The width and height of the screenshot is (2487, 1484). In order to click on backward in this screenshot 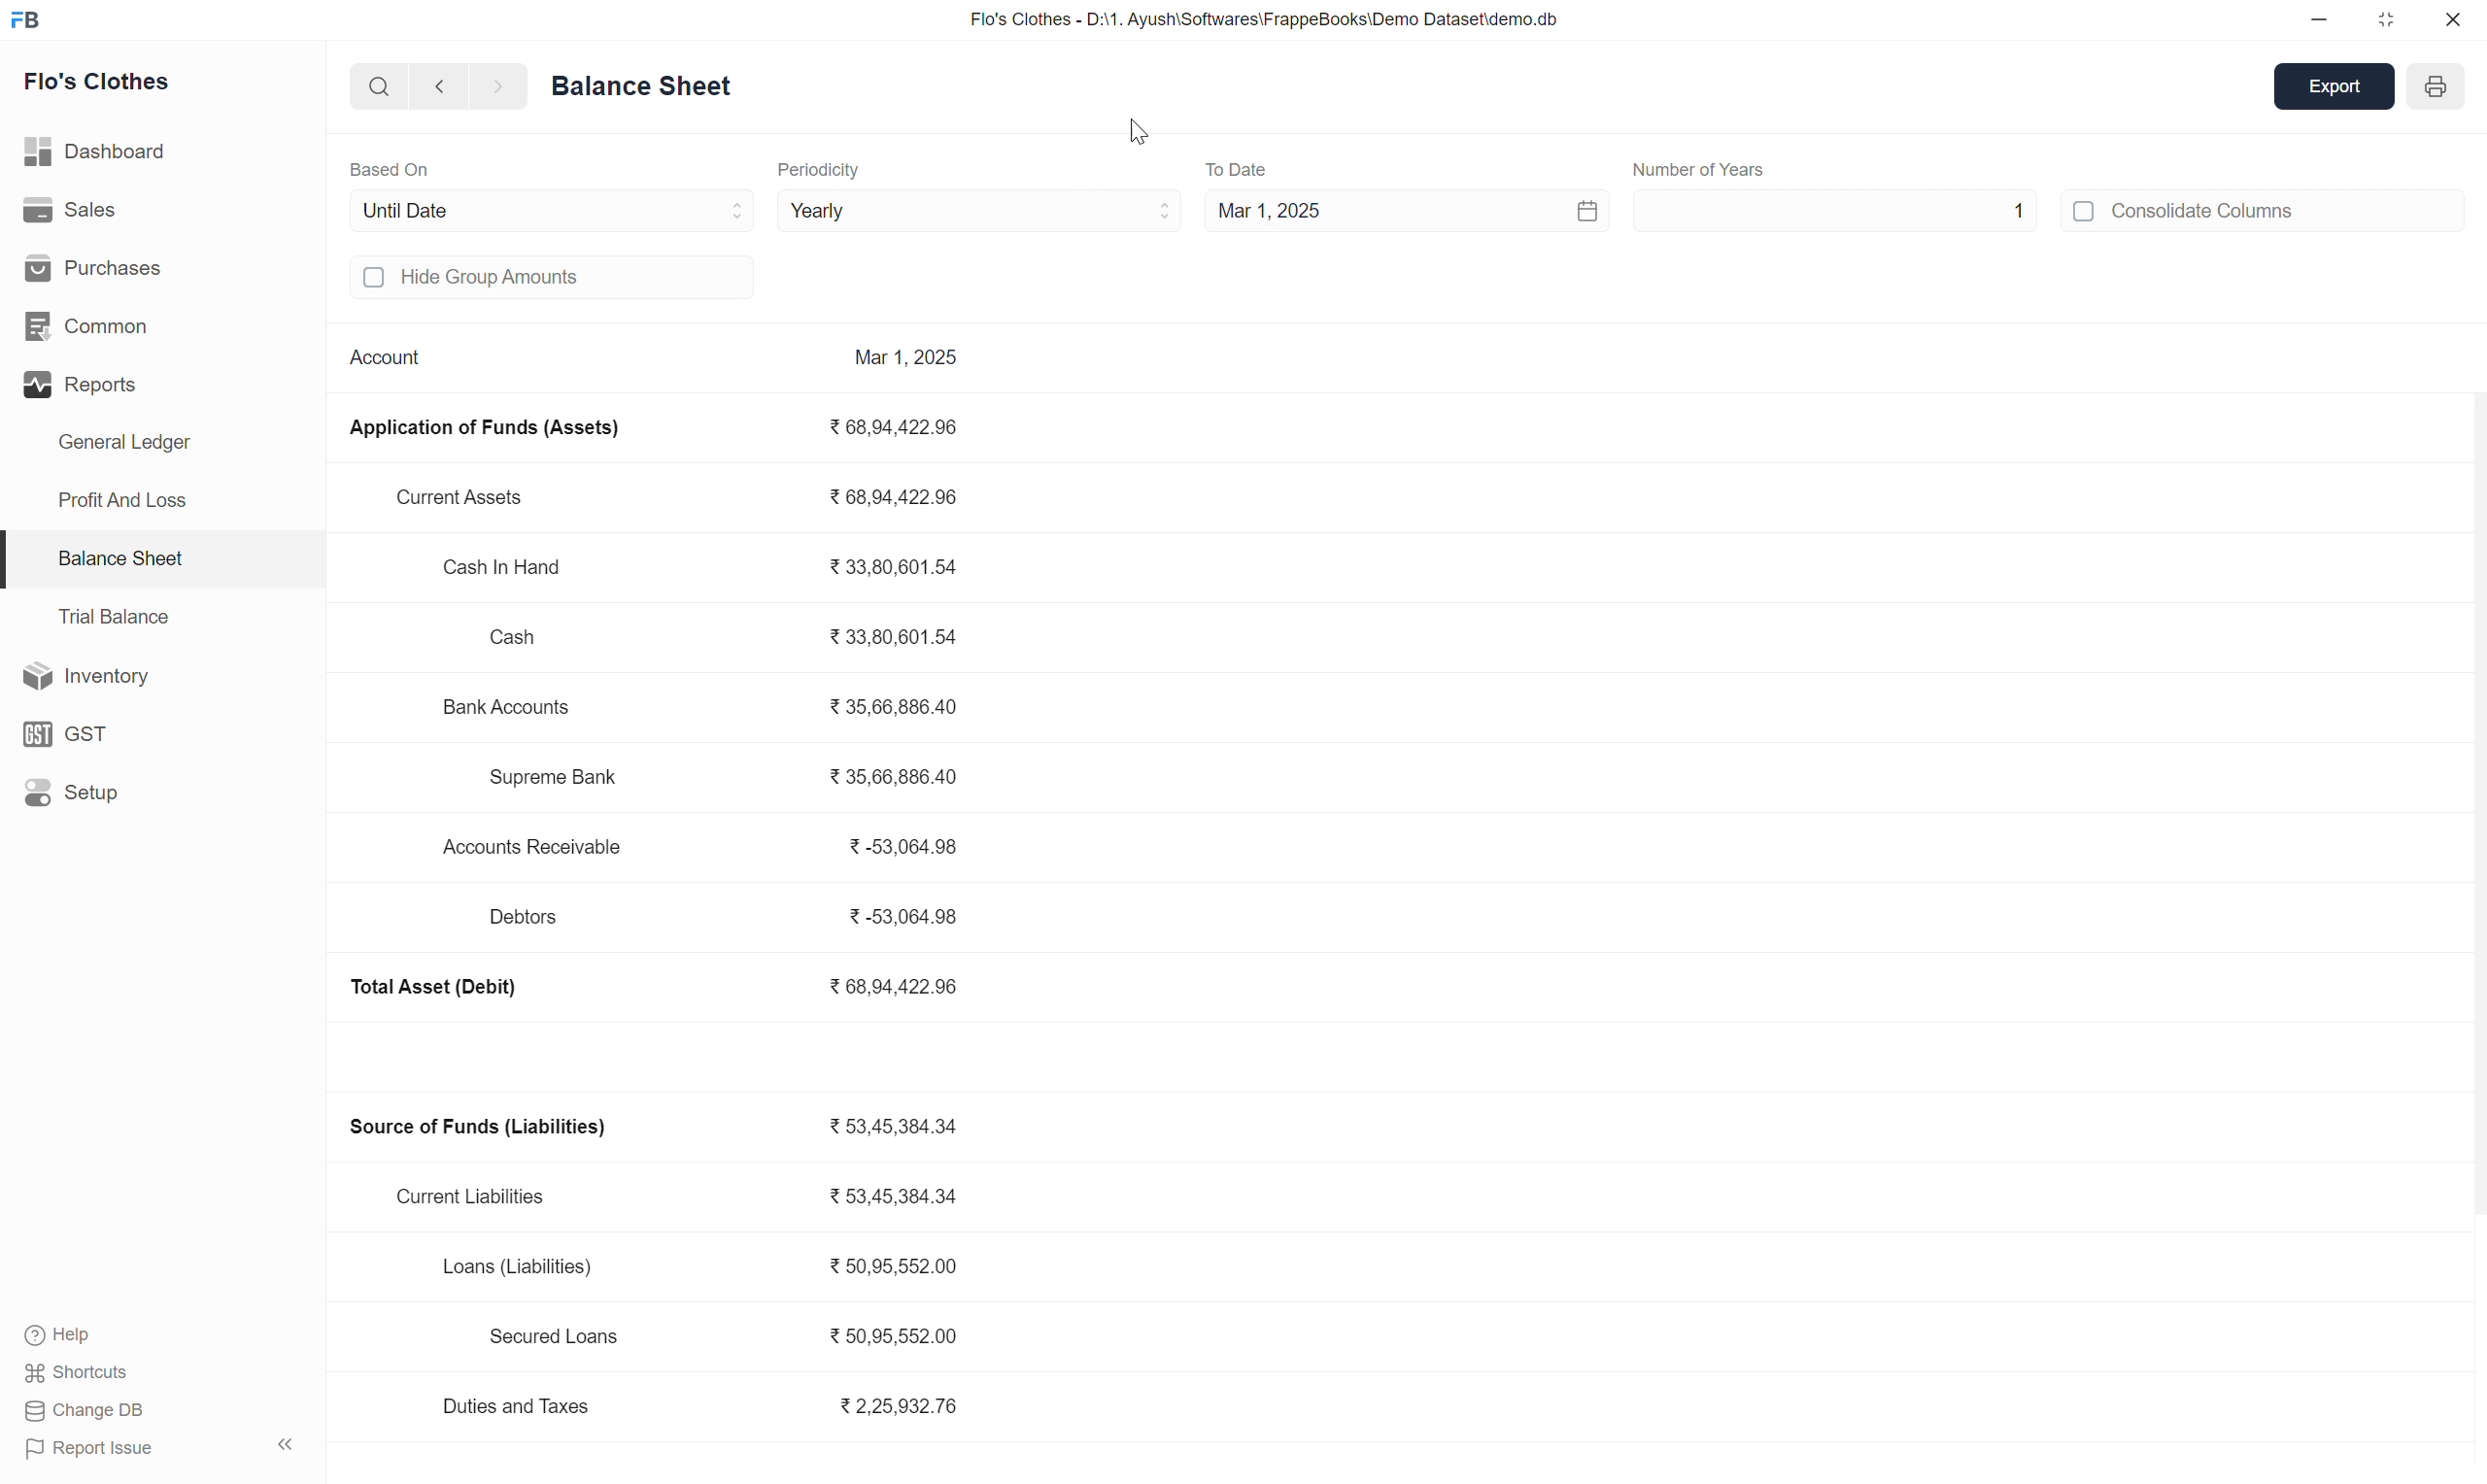, I will do `click(435, 86)`.